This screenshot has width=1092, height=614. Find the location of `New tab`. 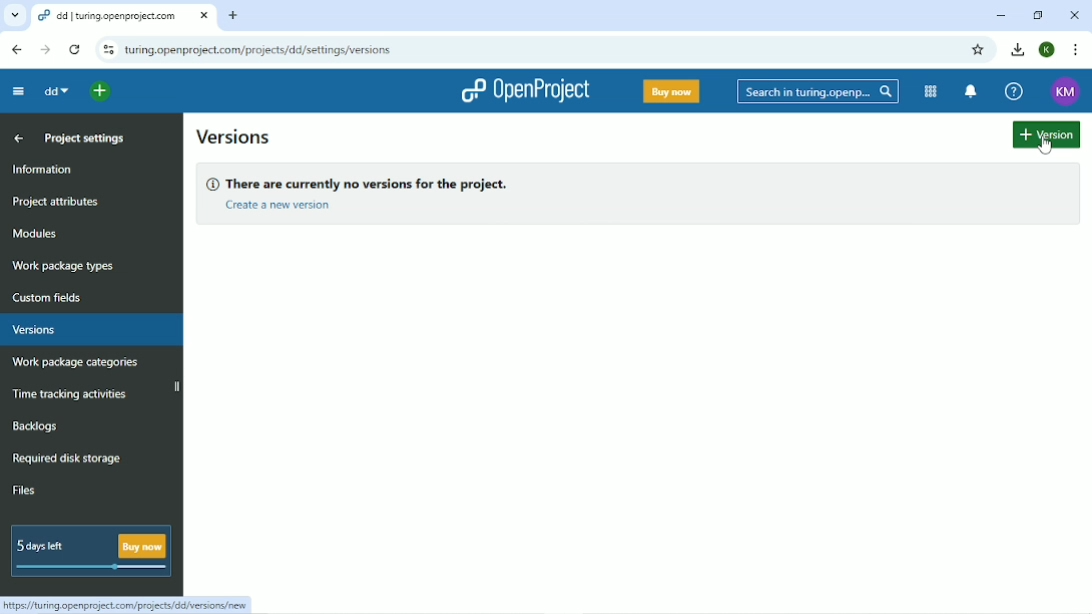

New tab is located at coordinates (235, 16).